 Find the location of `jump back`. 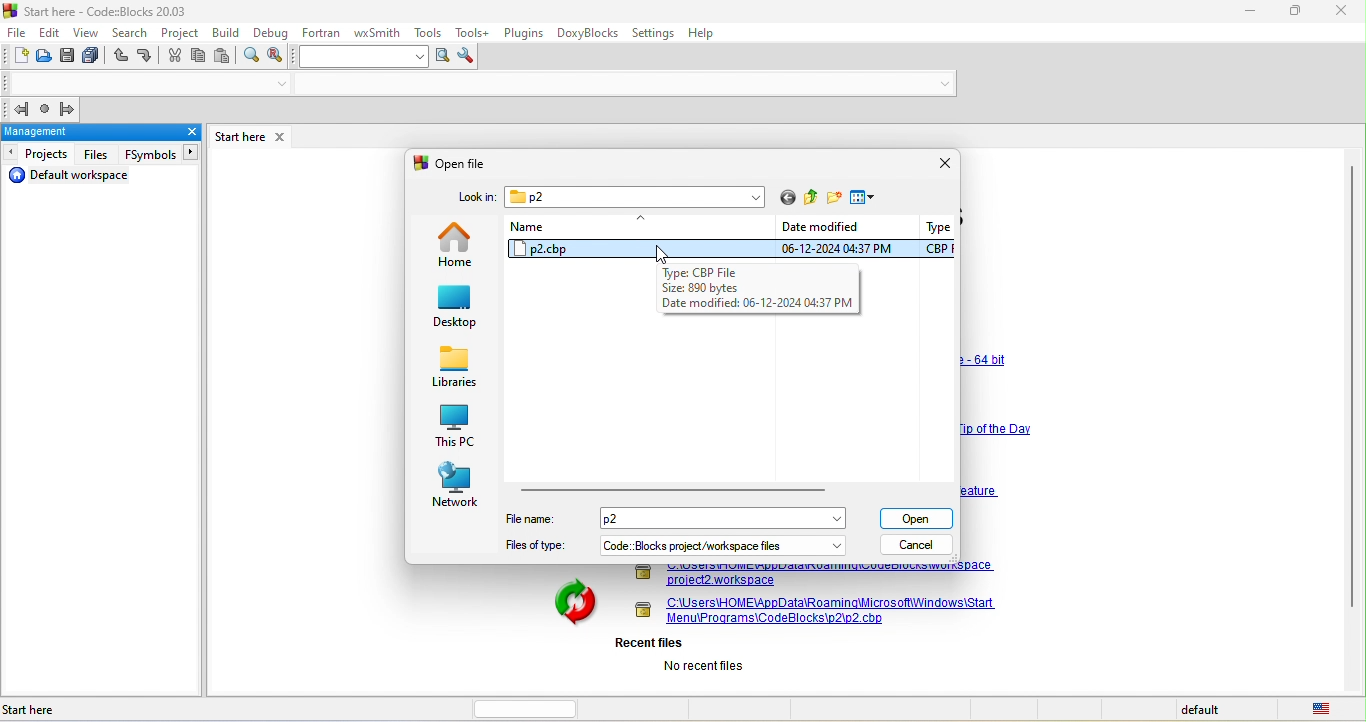

jump back is located at coordinates (21, 111).